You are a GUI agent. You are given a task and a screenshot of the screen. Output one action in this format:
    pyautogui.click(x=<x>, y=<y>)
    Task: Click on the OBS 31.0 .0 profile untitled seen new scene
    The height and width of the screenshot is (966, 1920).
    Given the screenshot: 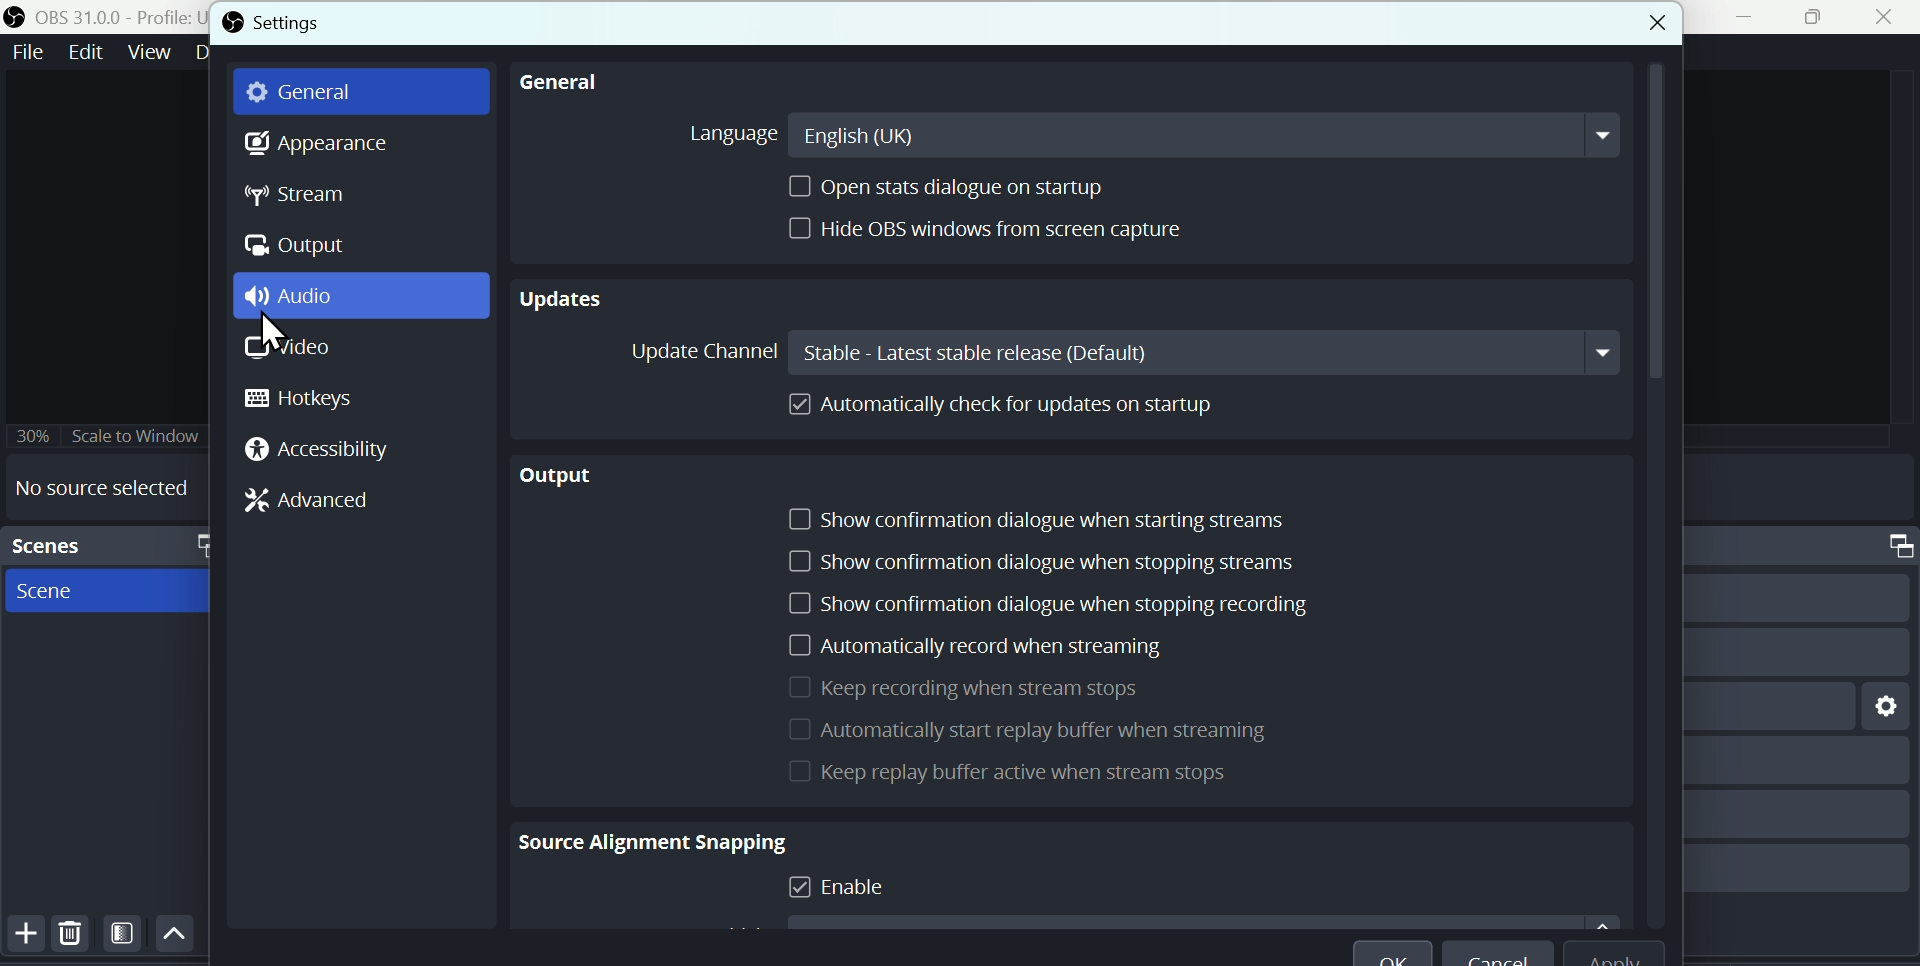 What is the action you would take?
    pyautogui.click(x=118, y=16)
    